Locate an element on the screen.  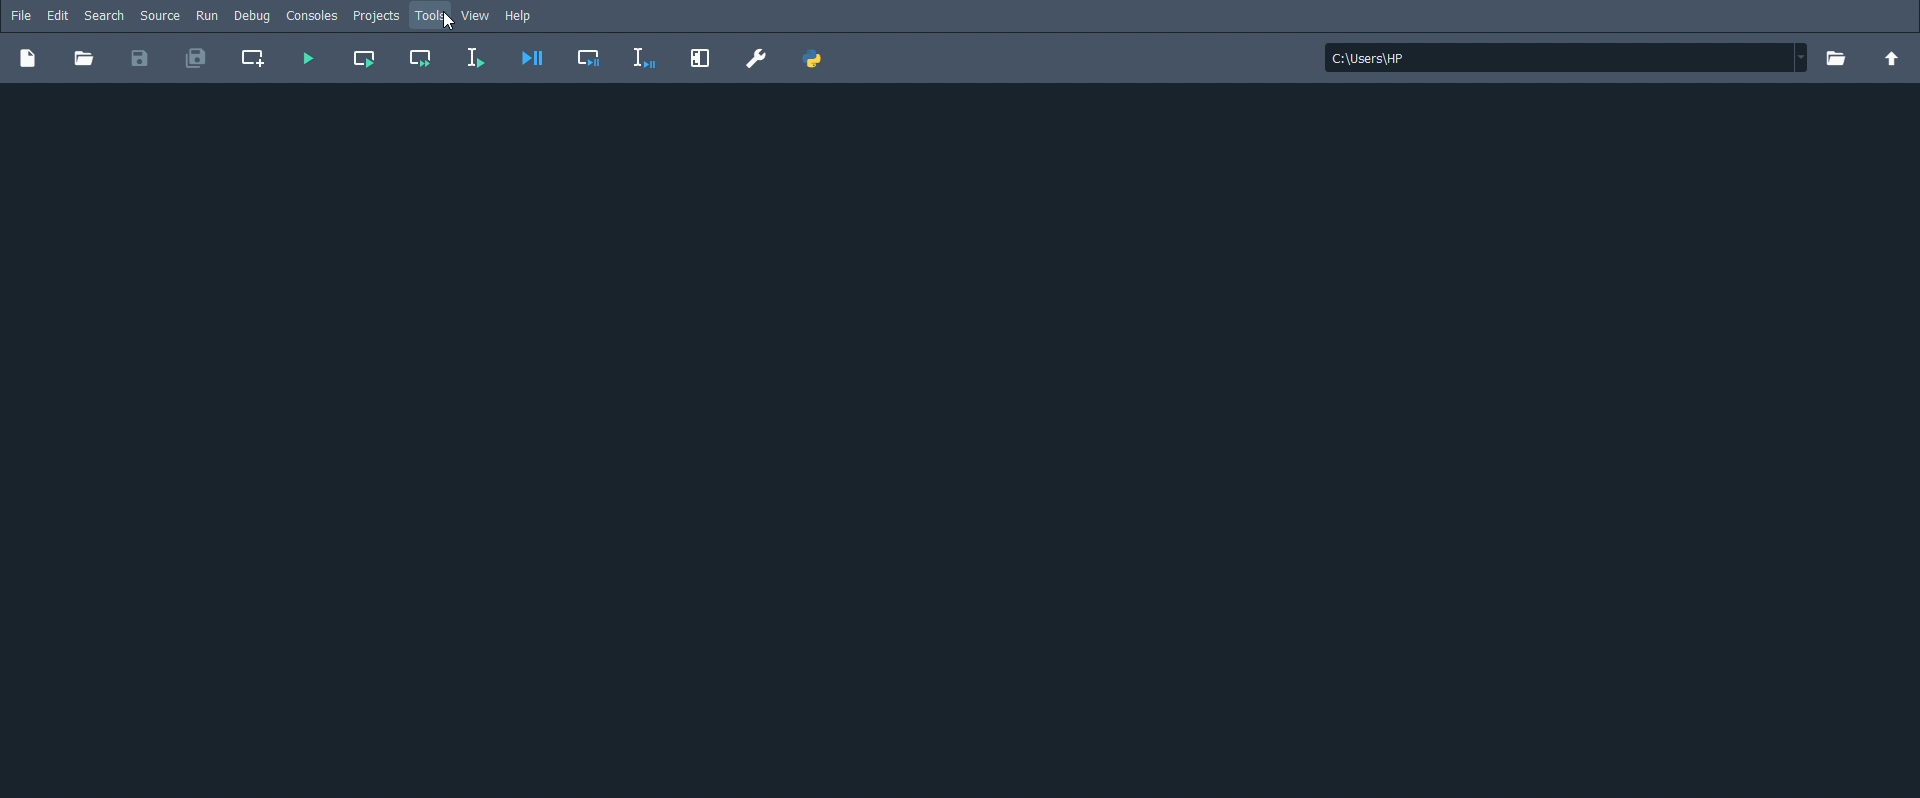
Save file is located at coordinates (141, 59).